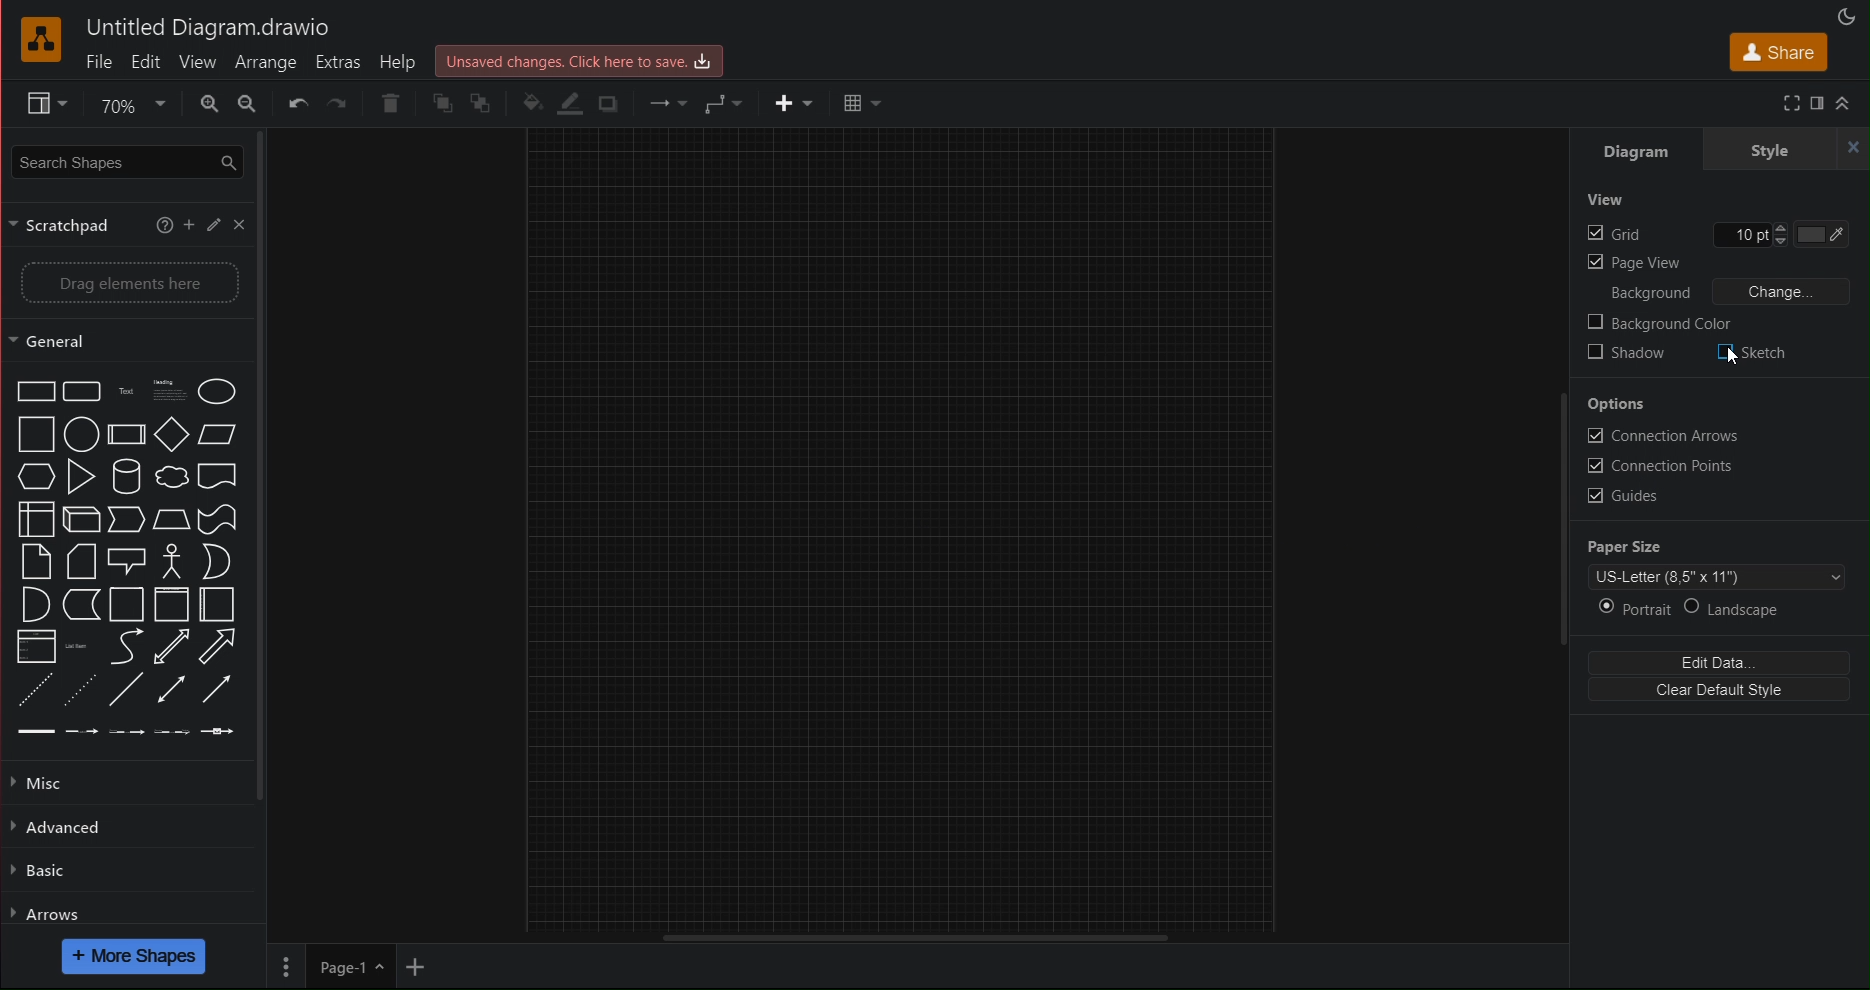 The height and width of the screenshot is (990, 1870). Describe the element at coordinates (1775, 608) in the screenshot. I see `Landscape` at that location.